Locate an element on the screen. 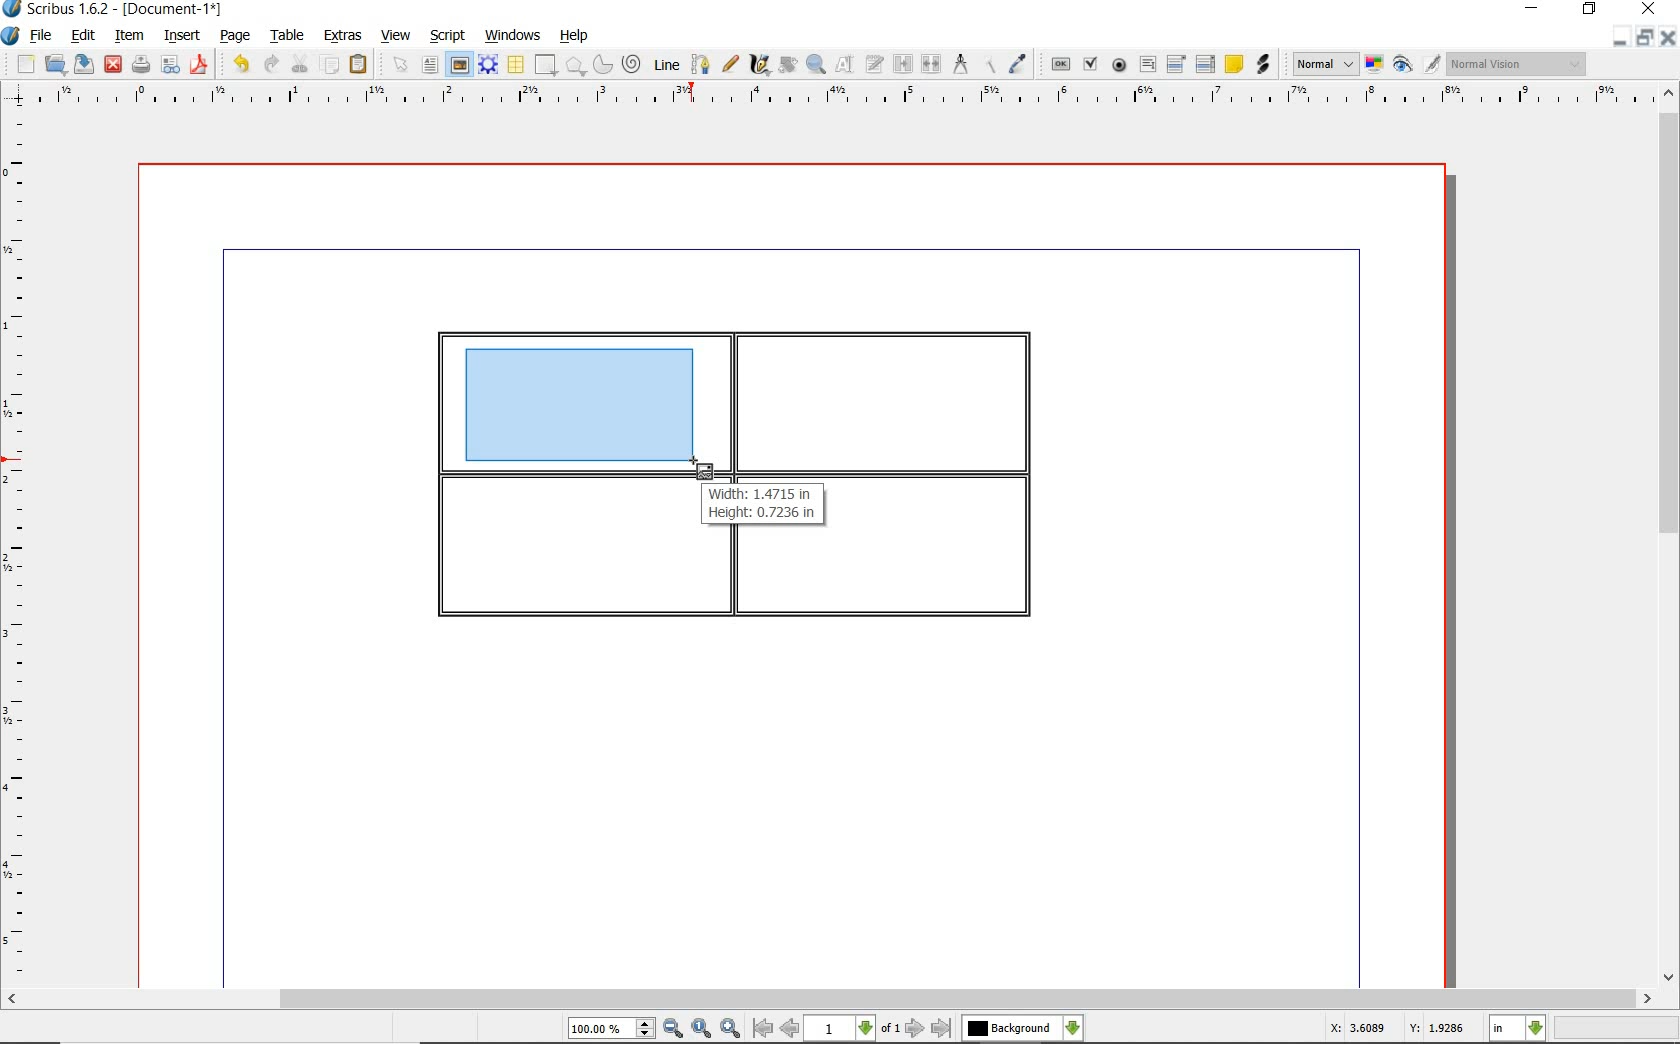 Image resolution: width=1680 pixels, height=1044 pixels. image preview quality is located at coordinates (1324, 62).